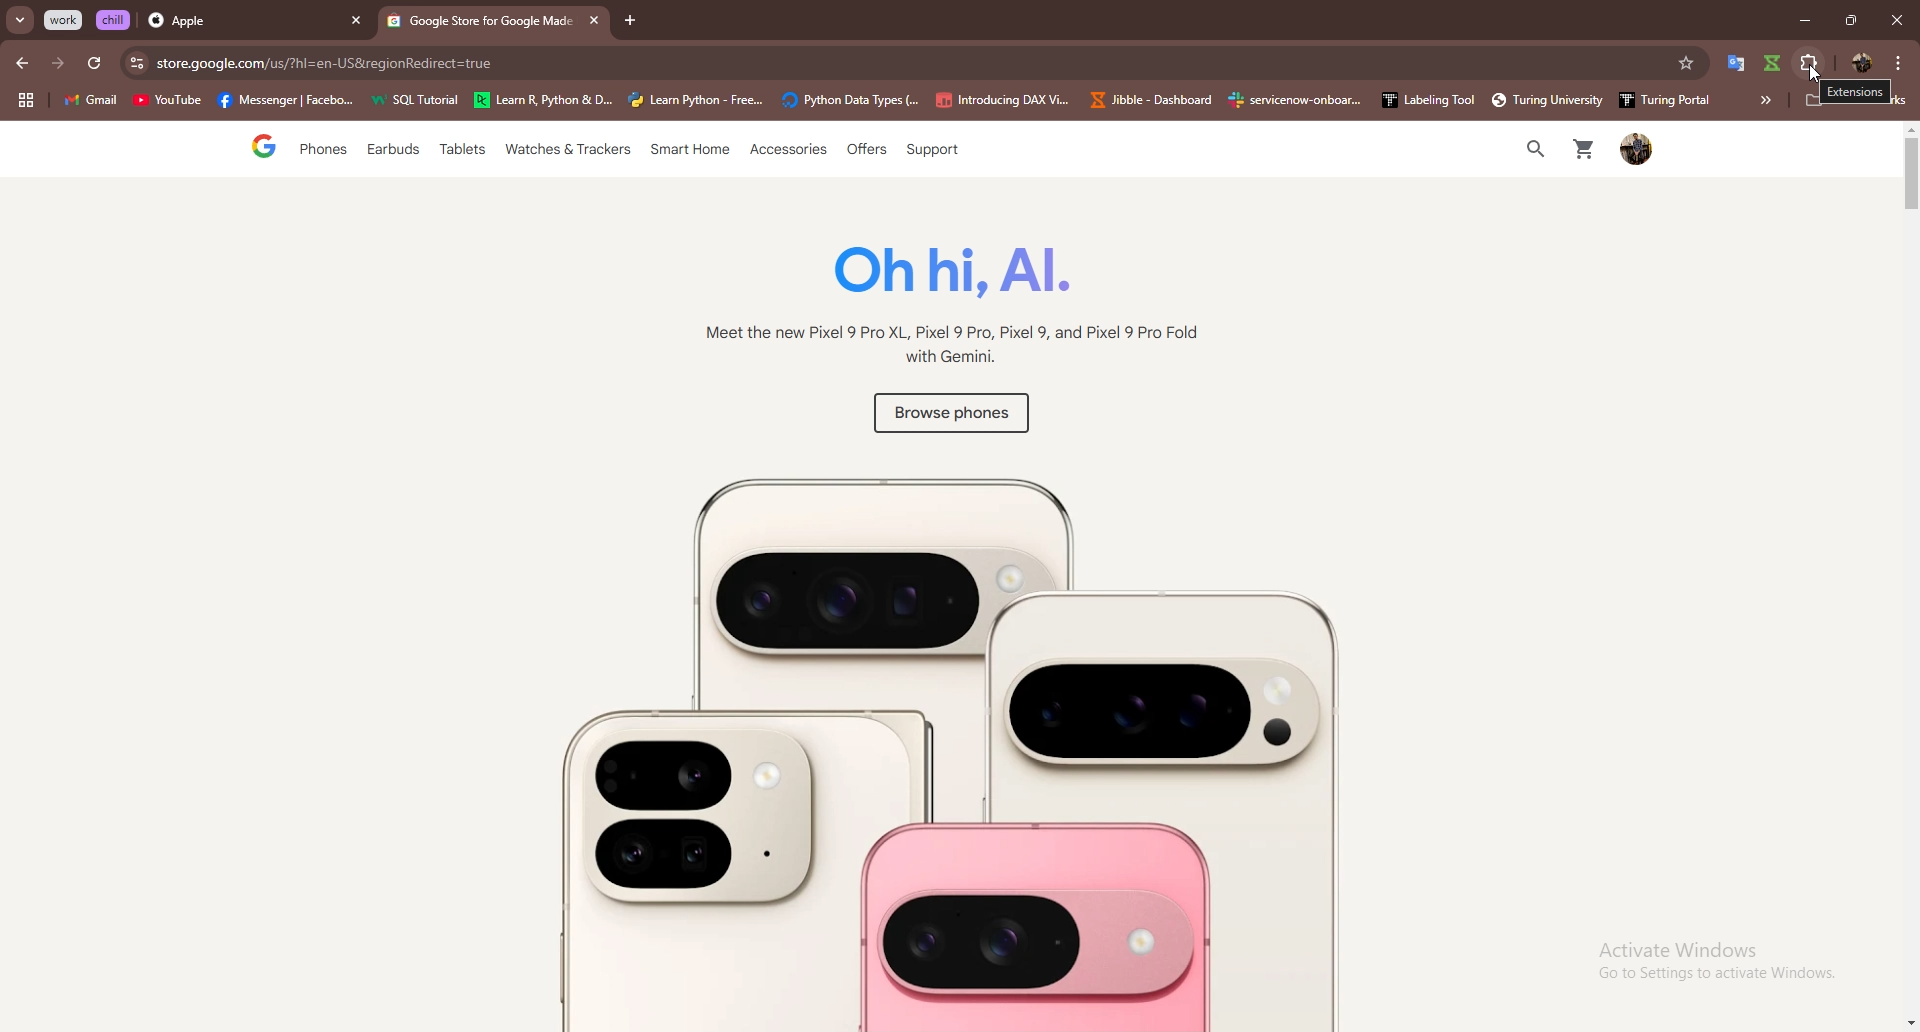 Image resolution: width=1920 pixels, height=1032 pixels. I want to click on back, so click(24, 63).